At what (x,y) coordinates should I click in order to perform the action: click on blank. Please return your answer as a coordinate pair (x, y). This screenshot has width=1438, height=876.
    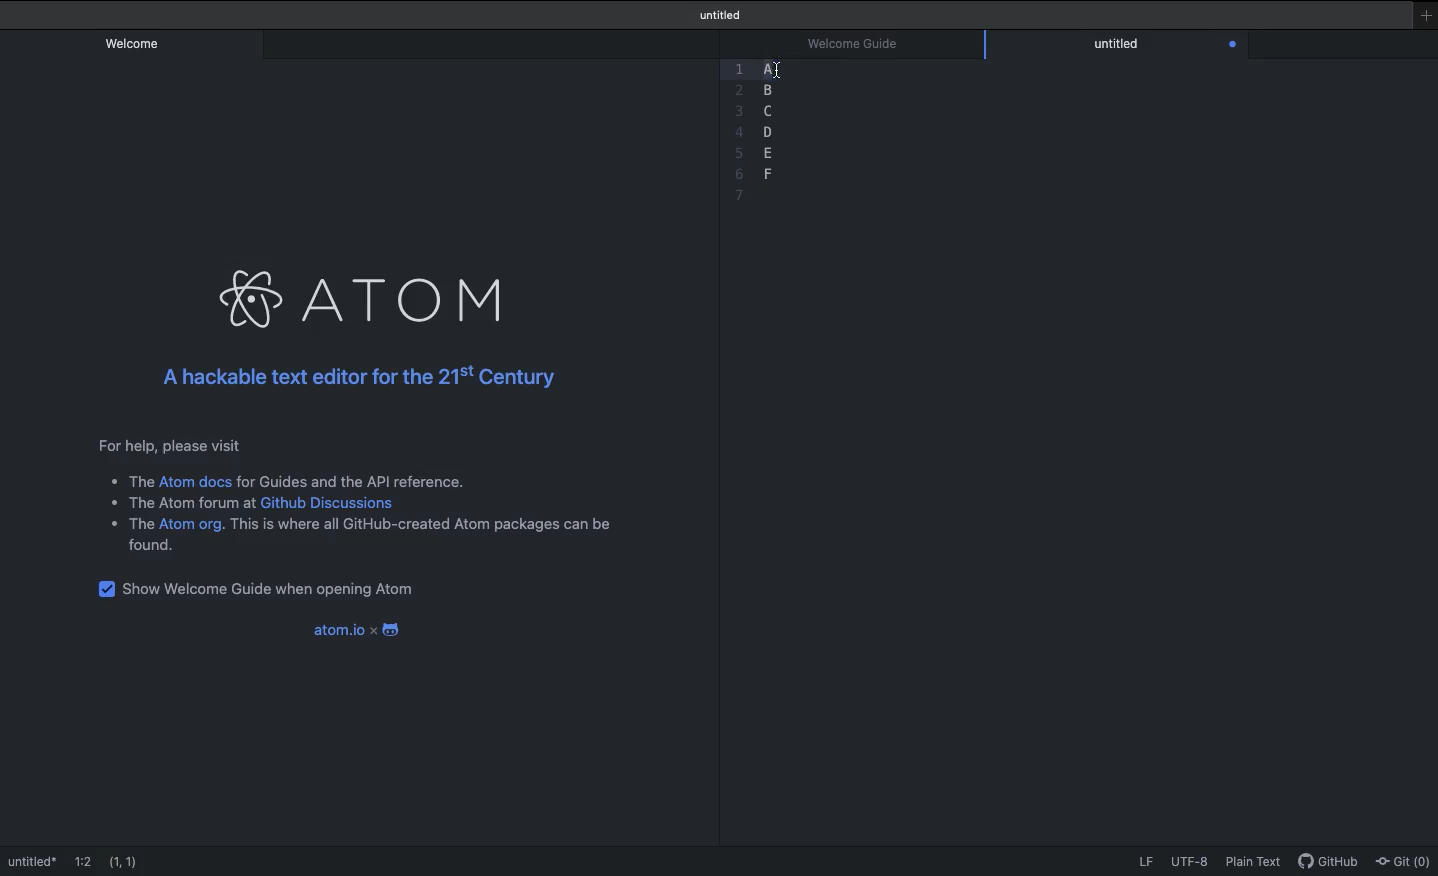
    Looking at the image, I should click on (774, 192).